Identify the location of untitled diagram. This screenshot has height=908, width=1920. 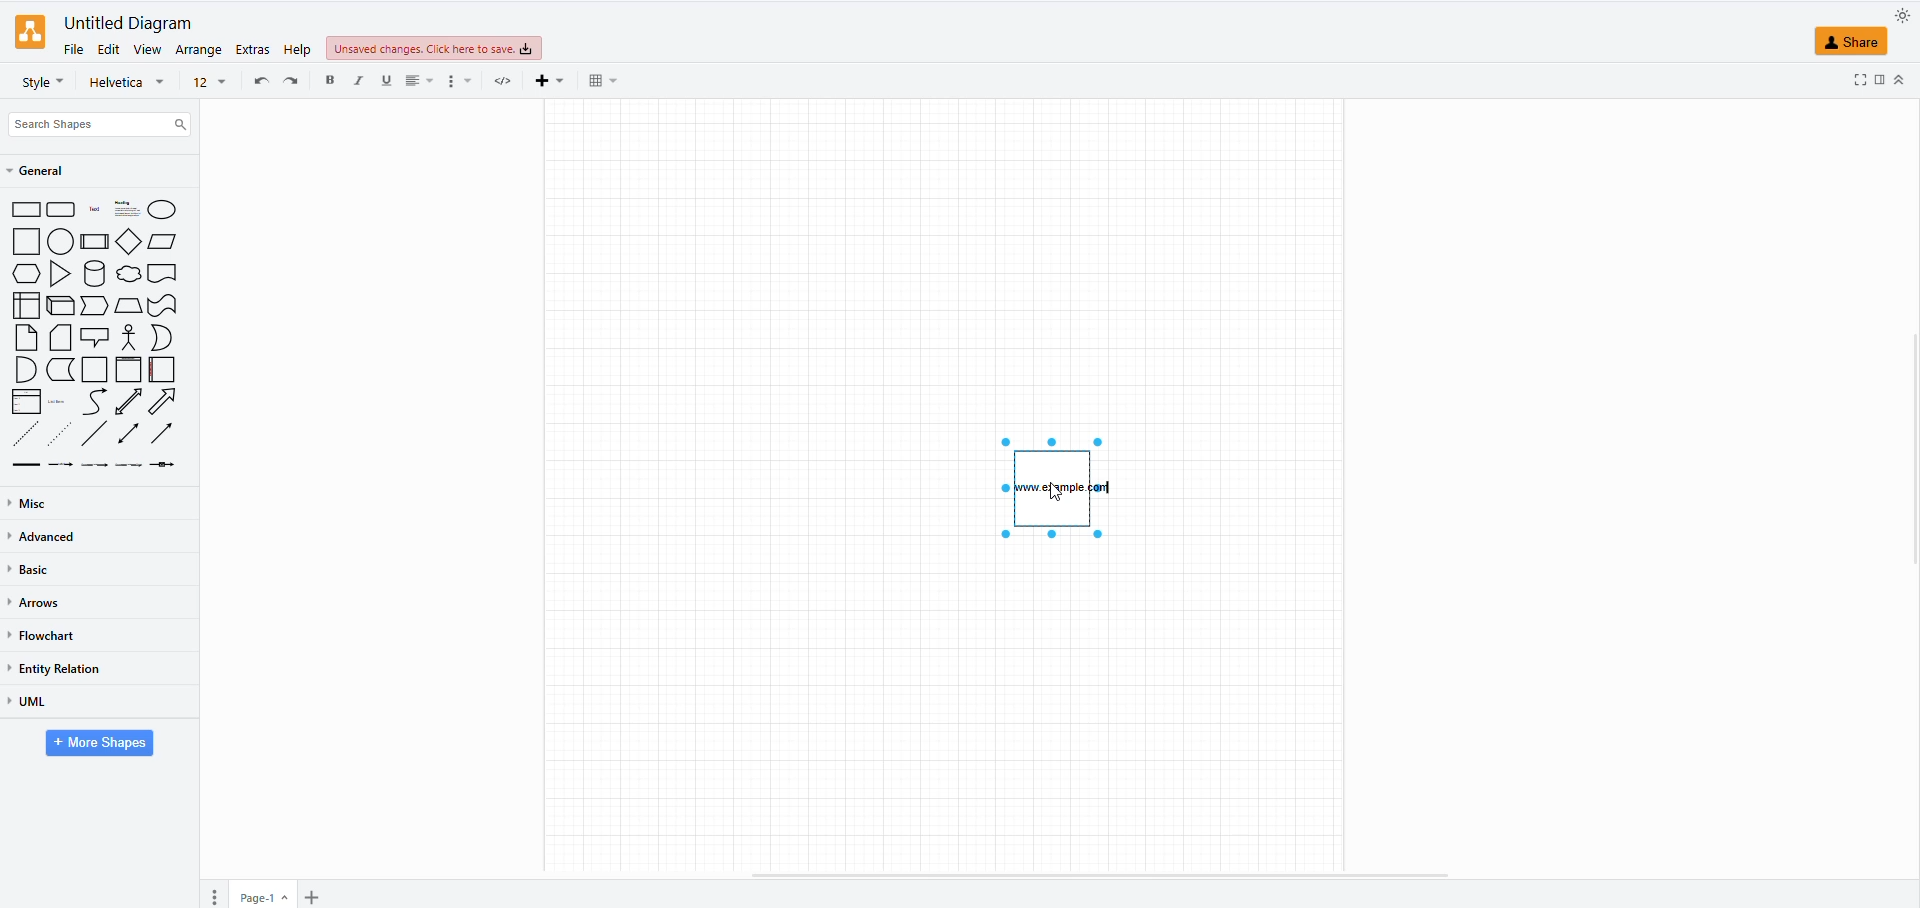
(126, 25).